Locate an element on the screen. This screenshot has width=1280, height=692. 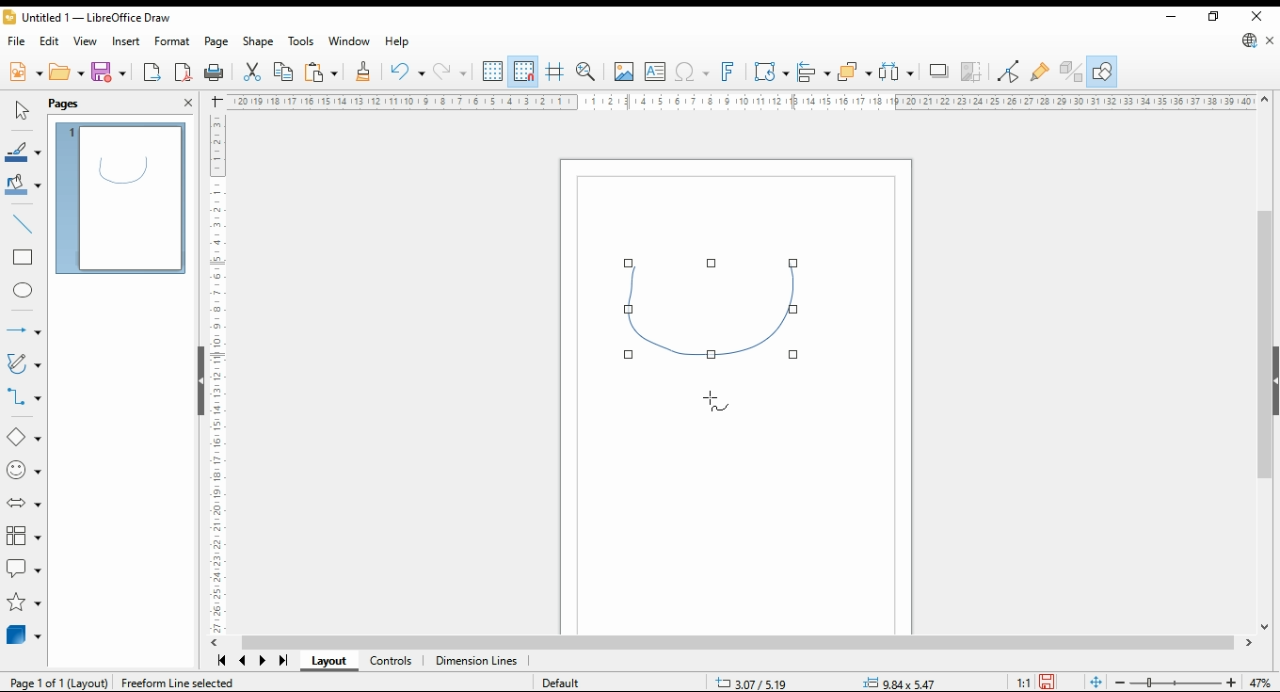
dimensions is located at coordinates (477, 661).